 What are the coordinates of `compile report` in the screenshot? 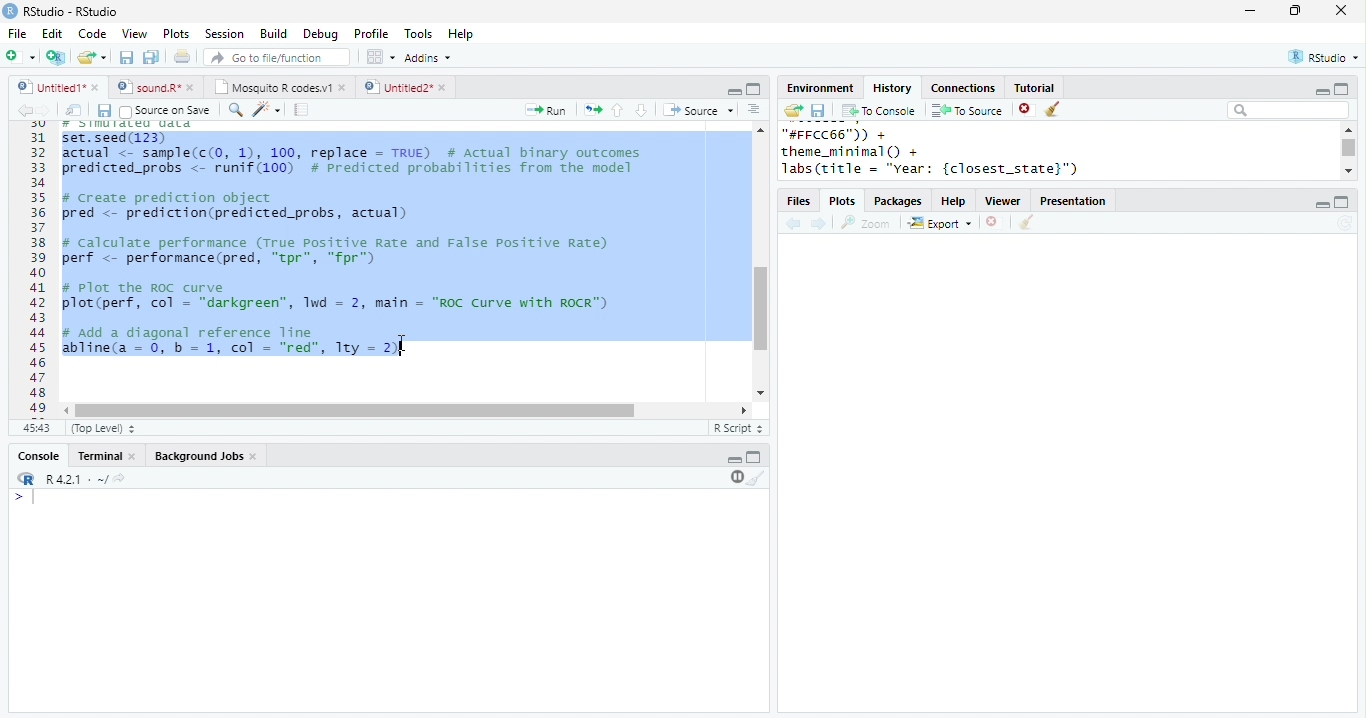 It's located at (302, 109).